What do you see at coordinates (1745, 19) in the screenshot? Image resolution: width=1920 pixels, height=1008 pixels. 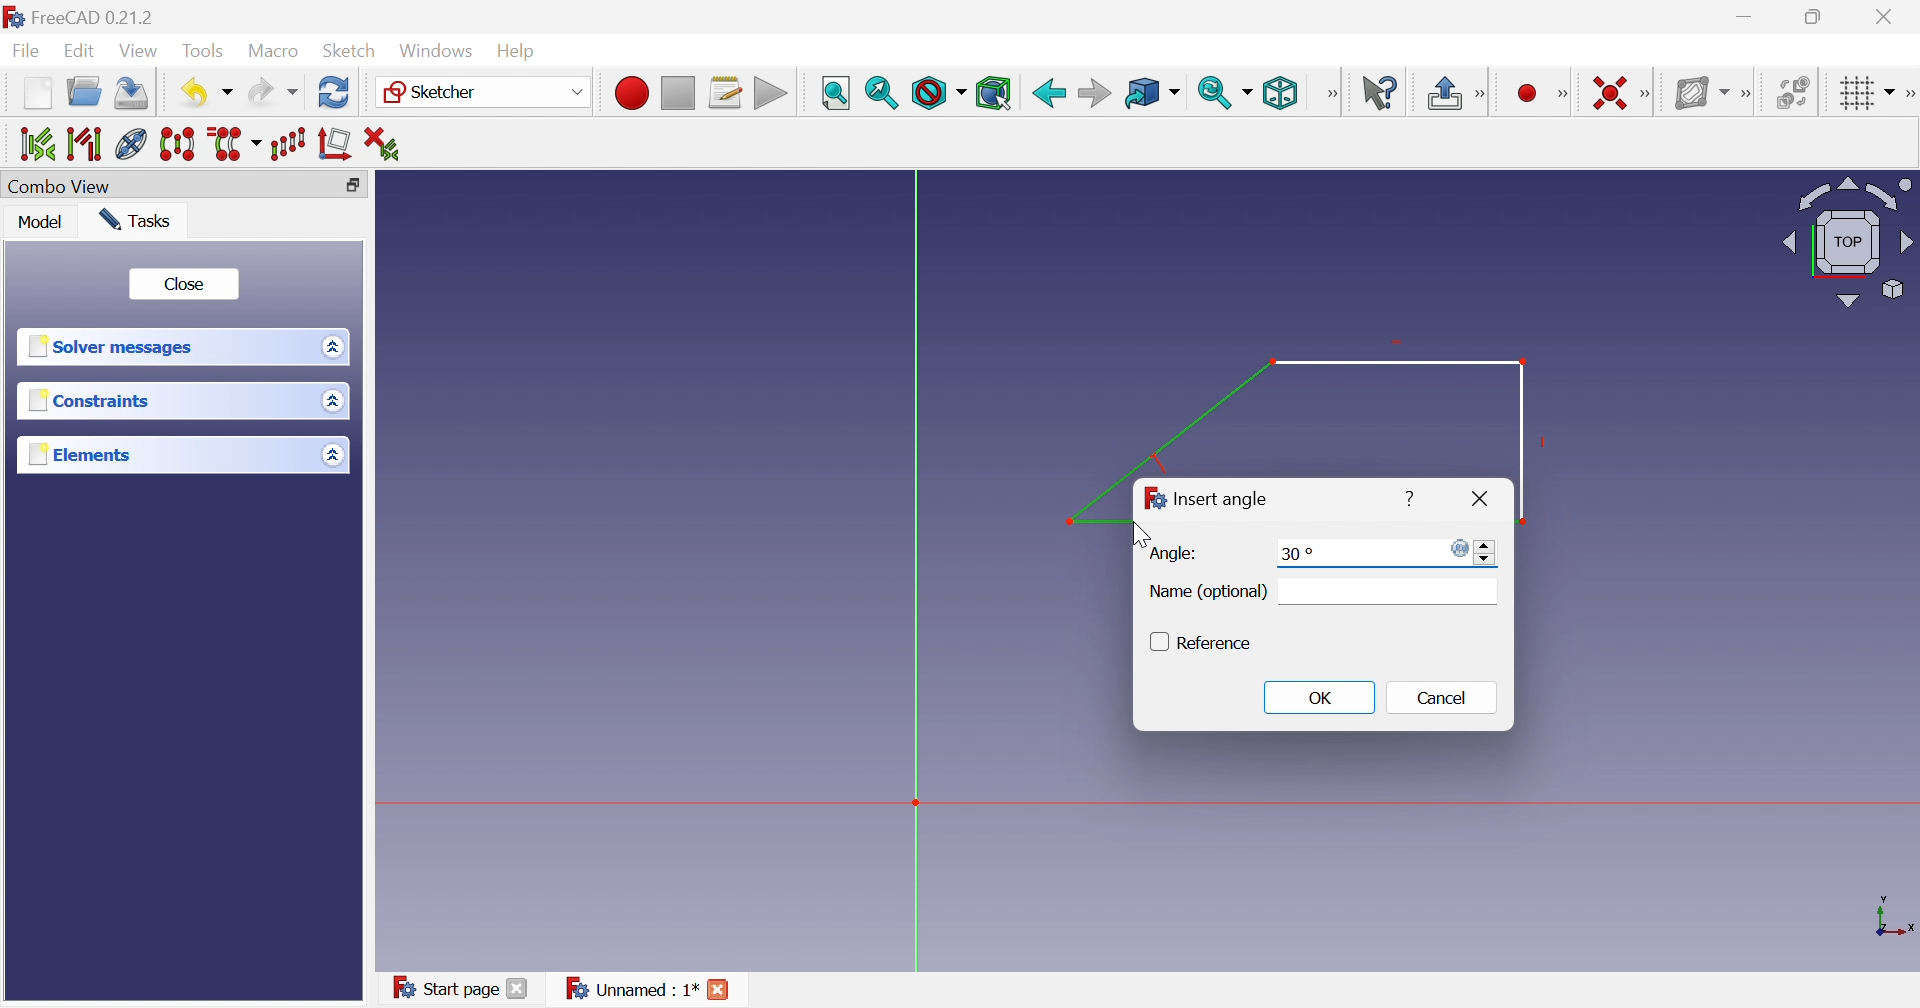 I see `Minimize` at bounding box center [1745, 19].